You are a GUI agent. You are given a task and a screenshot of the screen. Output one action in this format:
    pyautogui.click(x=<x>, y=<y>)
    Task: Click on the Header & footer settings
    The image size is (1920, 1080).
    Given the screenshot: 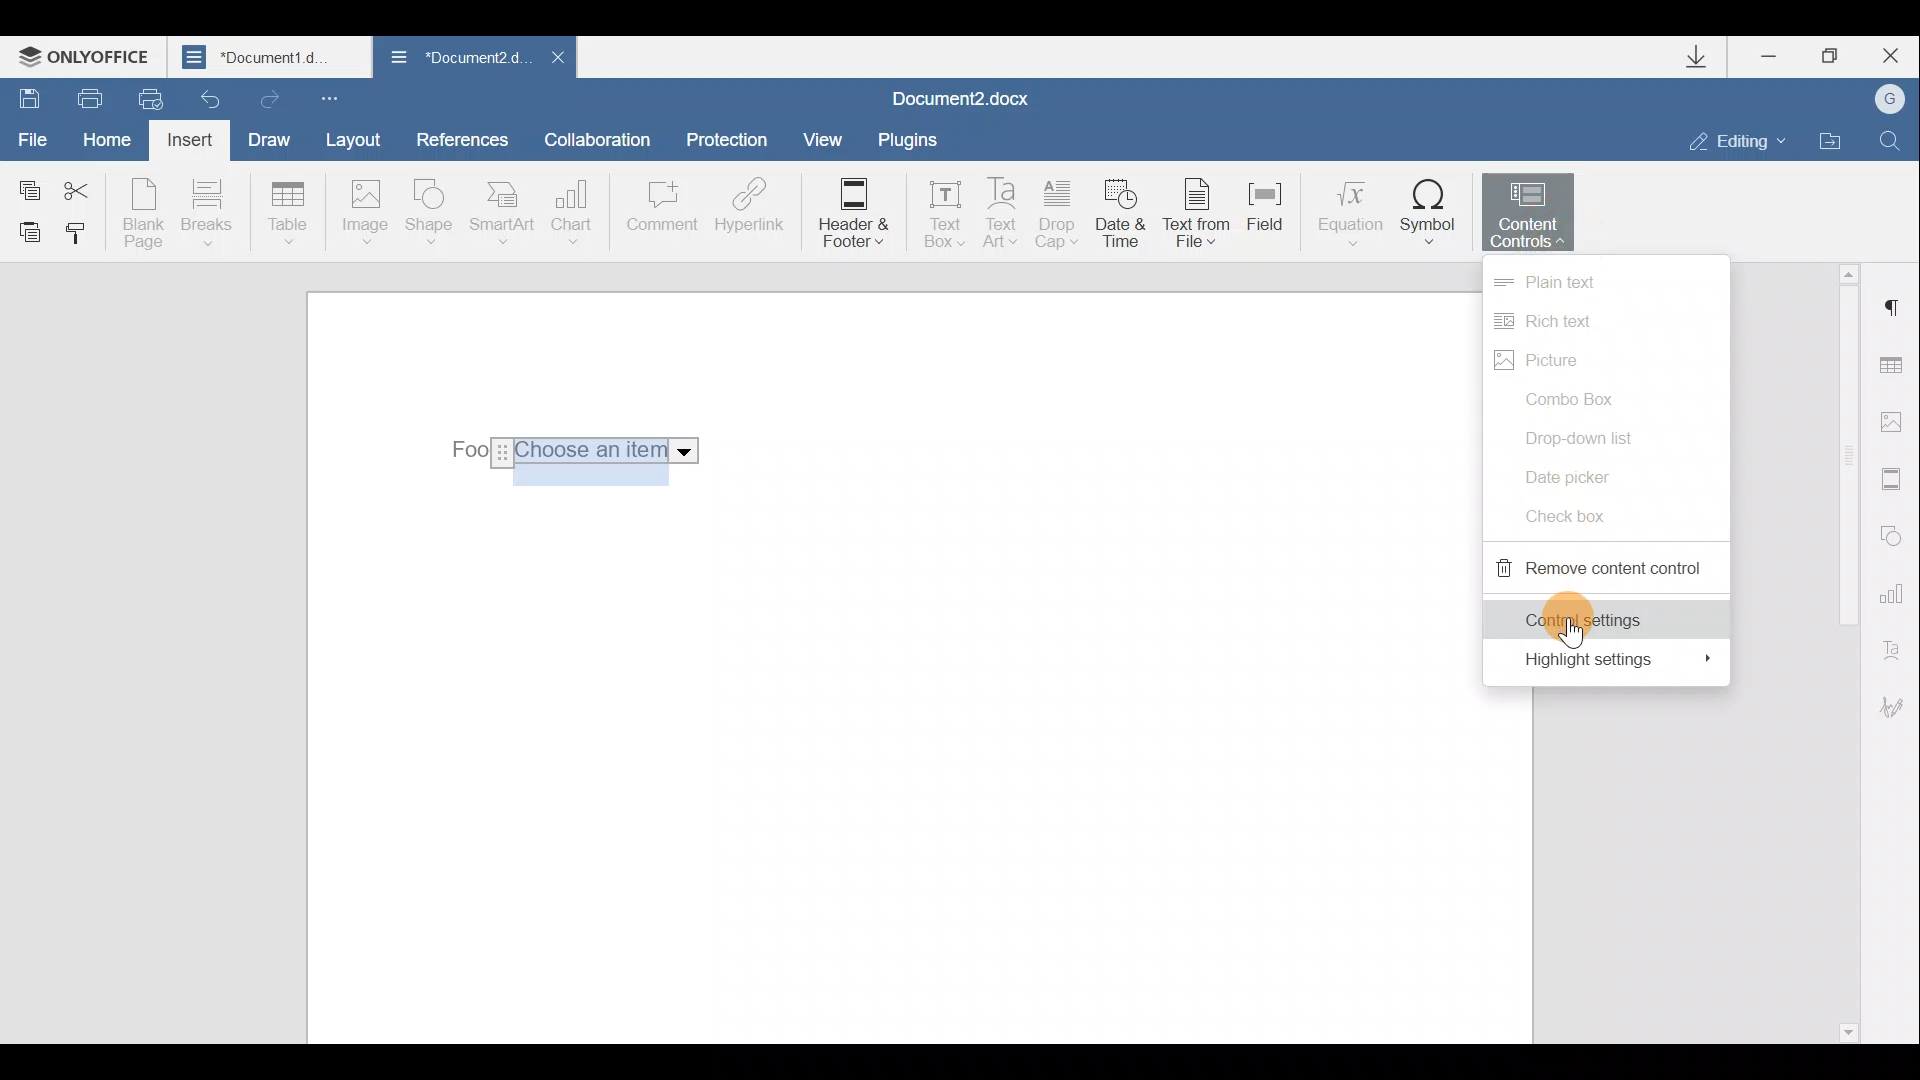 What is the action you would take?
    pyautogui.click(x=1896, y=478)
    